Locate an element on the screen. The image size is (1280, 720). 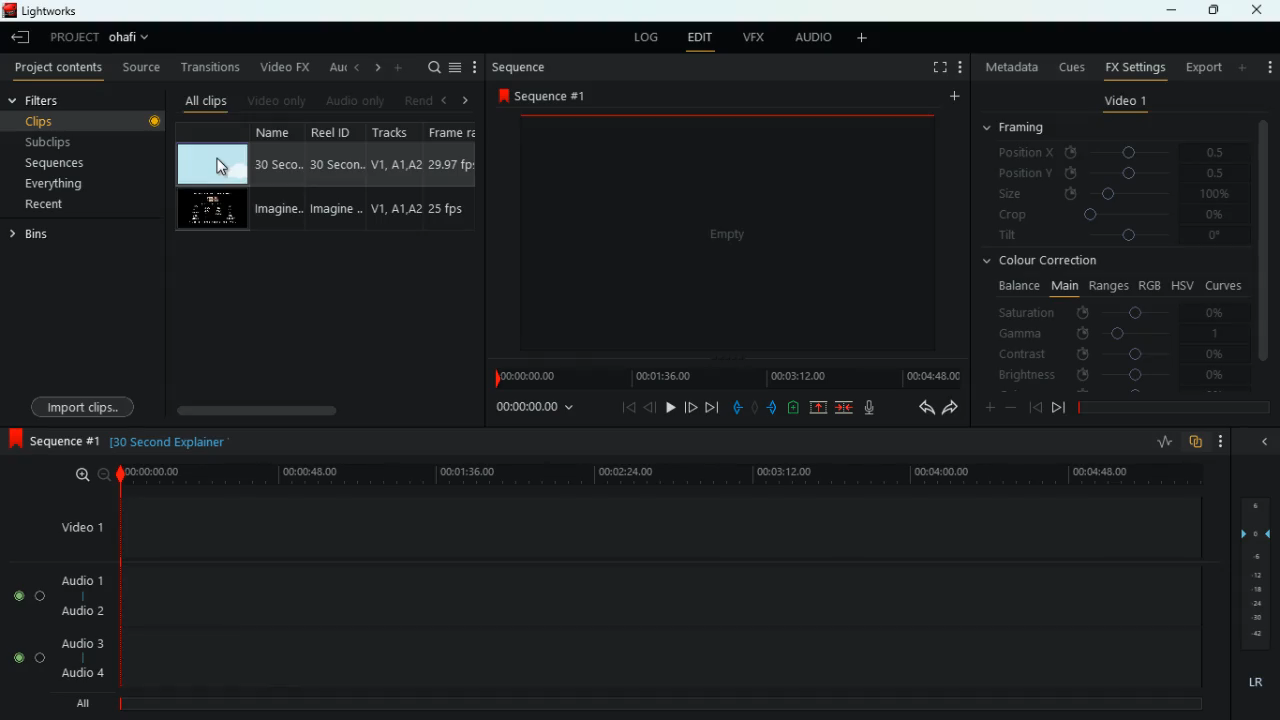
export is located at coordinates (1203, 66).